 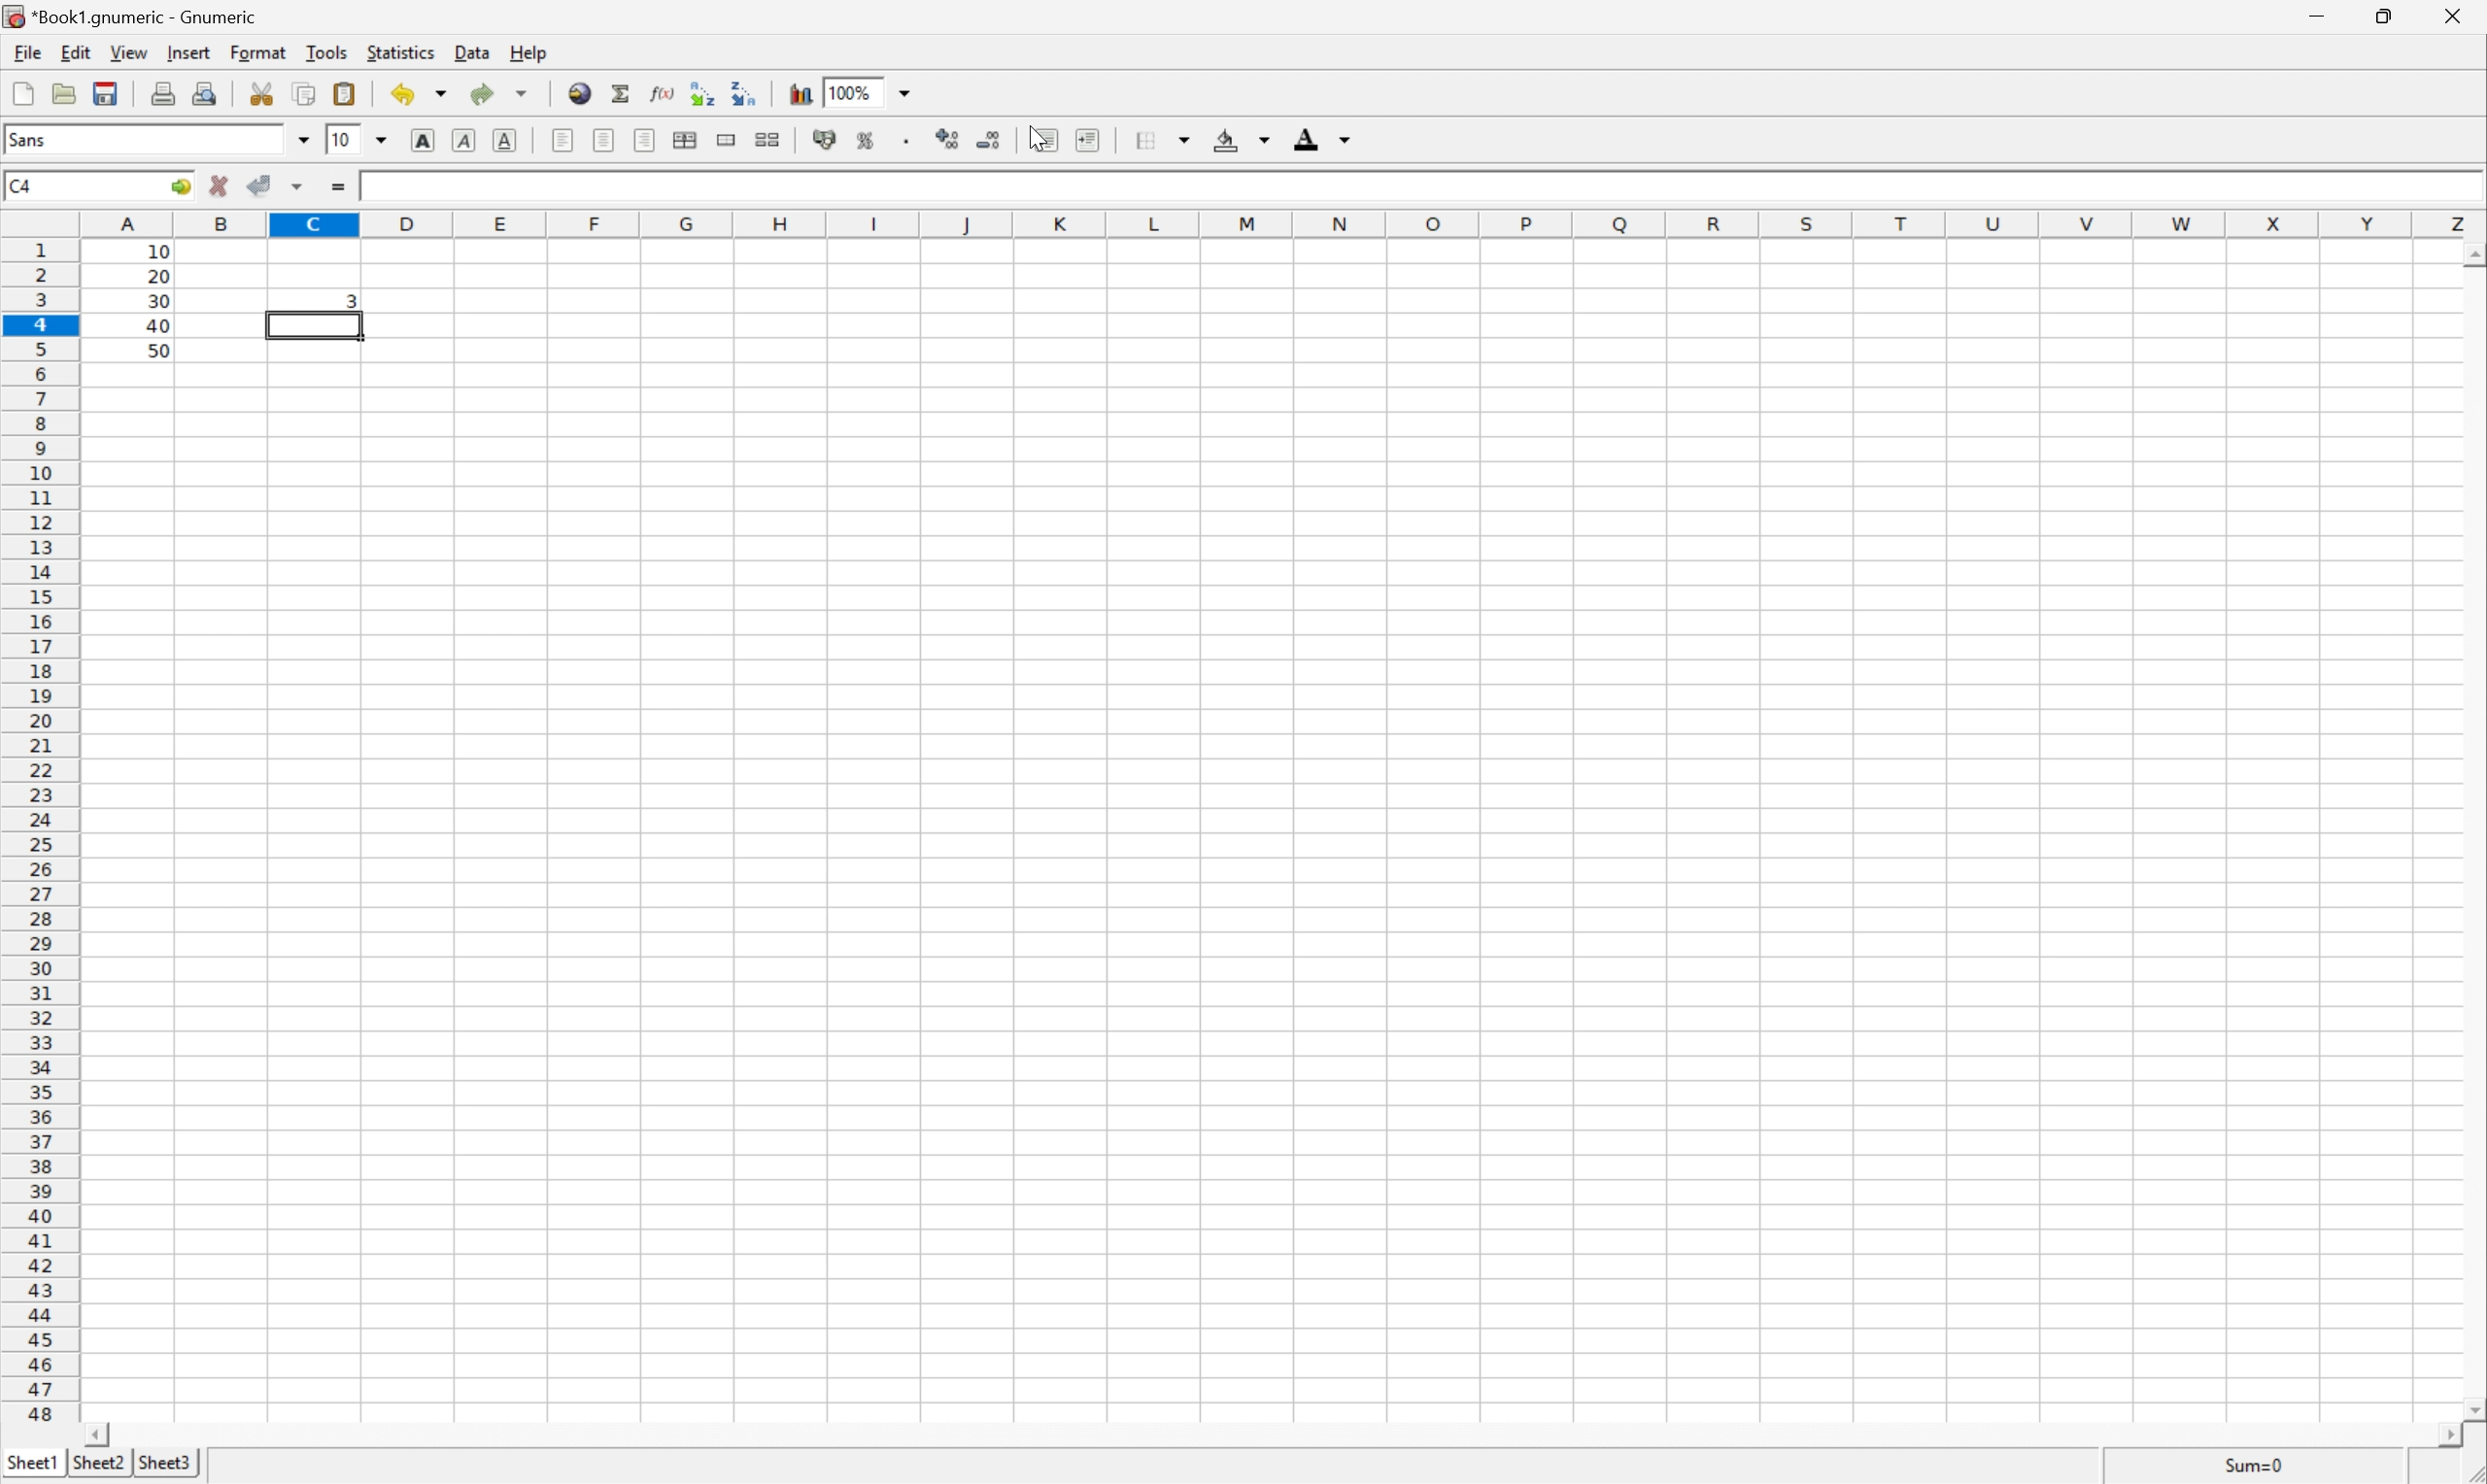 What do you see at coordinates (446, 95) in the screenshot?
I see `Drop down` at bounding box center [446, 95].